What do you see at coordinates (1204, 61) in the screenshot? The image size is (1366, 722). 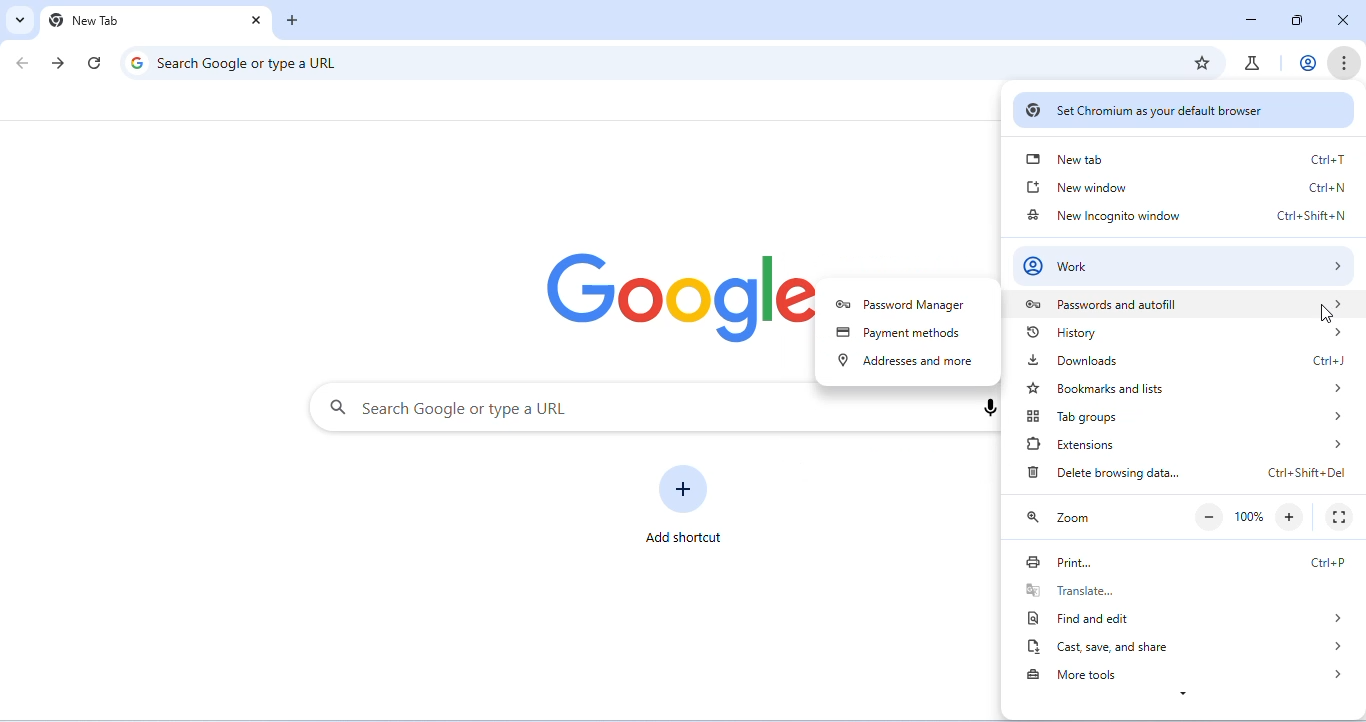 I see `add bookmark` at bounding box center [1204, 61].